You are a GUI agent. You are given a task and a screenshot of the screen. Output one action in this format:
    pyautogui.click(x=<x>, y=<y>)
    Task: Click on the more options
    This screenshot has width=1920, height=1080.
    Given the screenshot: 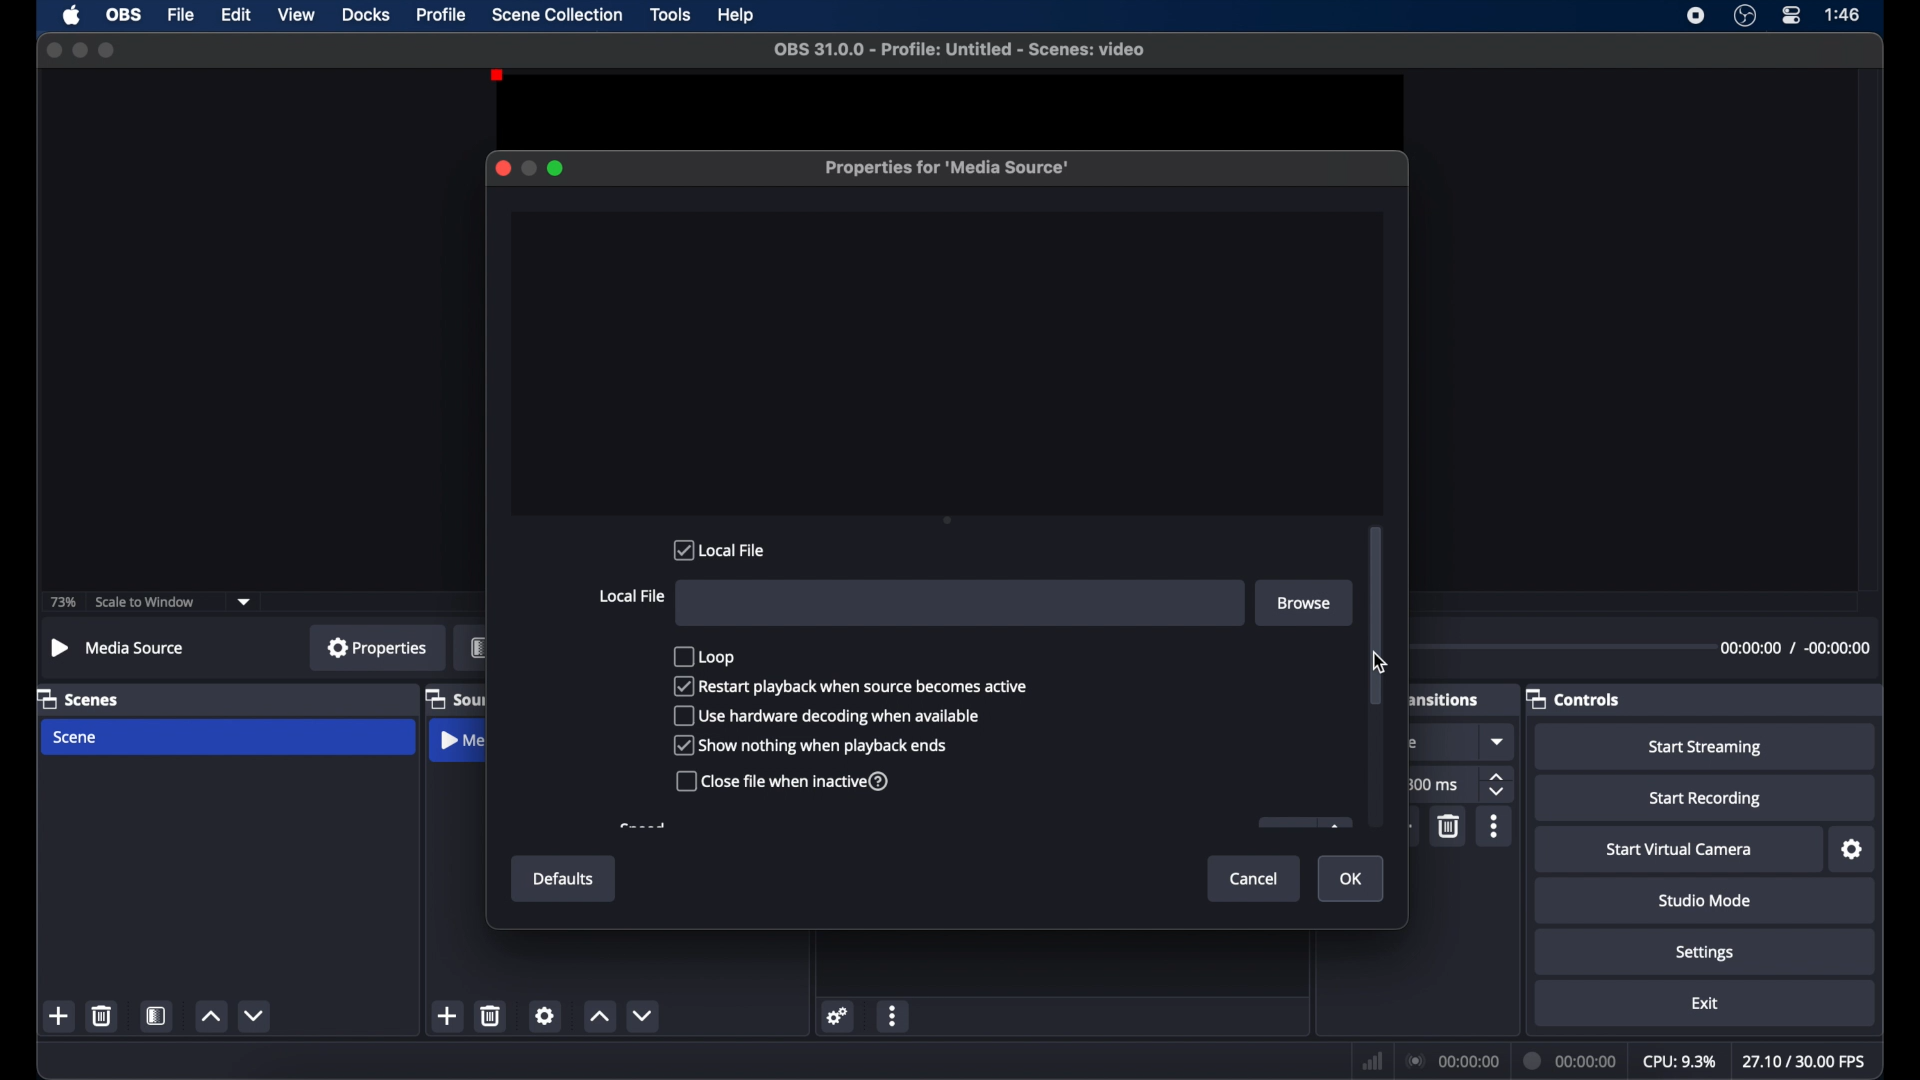 What is the action you would take?
    pyautogui.click(x=1496, y=826)
    